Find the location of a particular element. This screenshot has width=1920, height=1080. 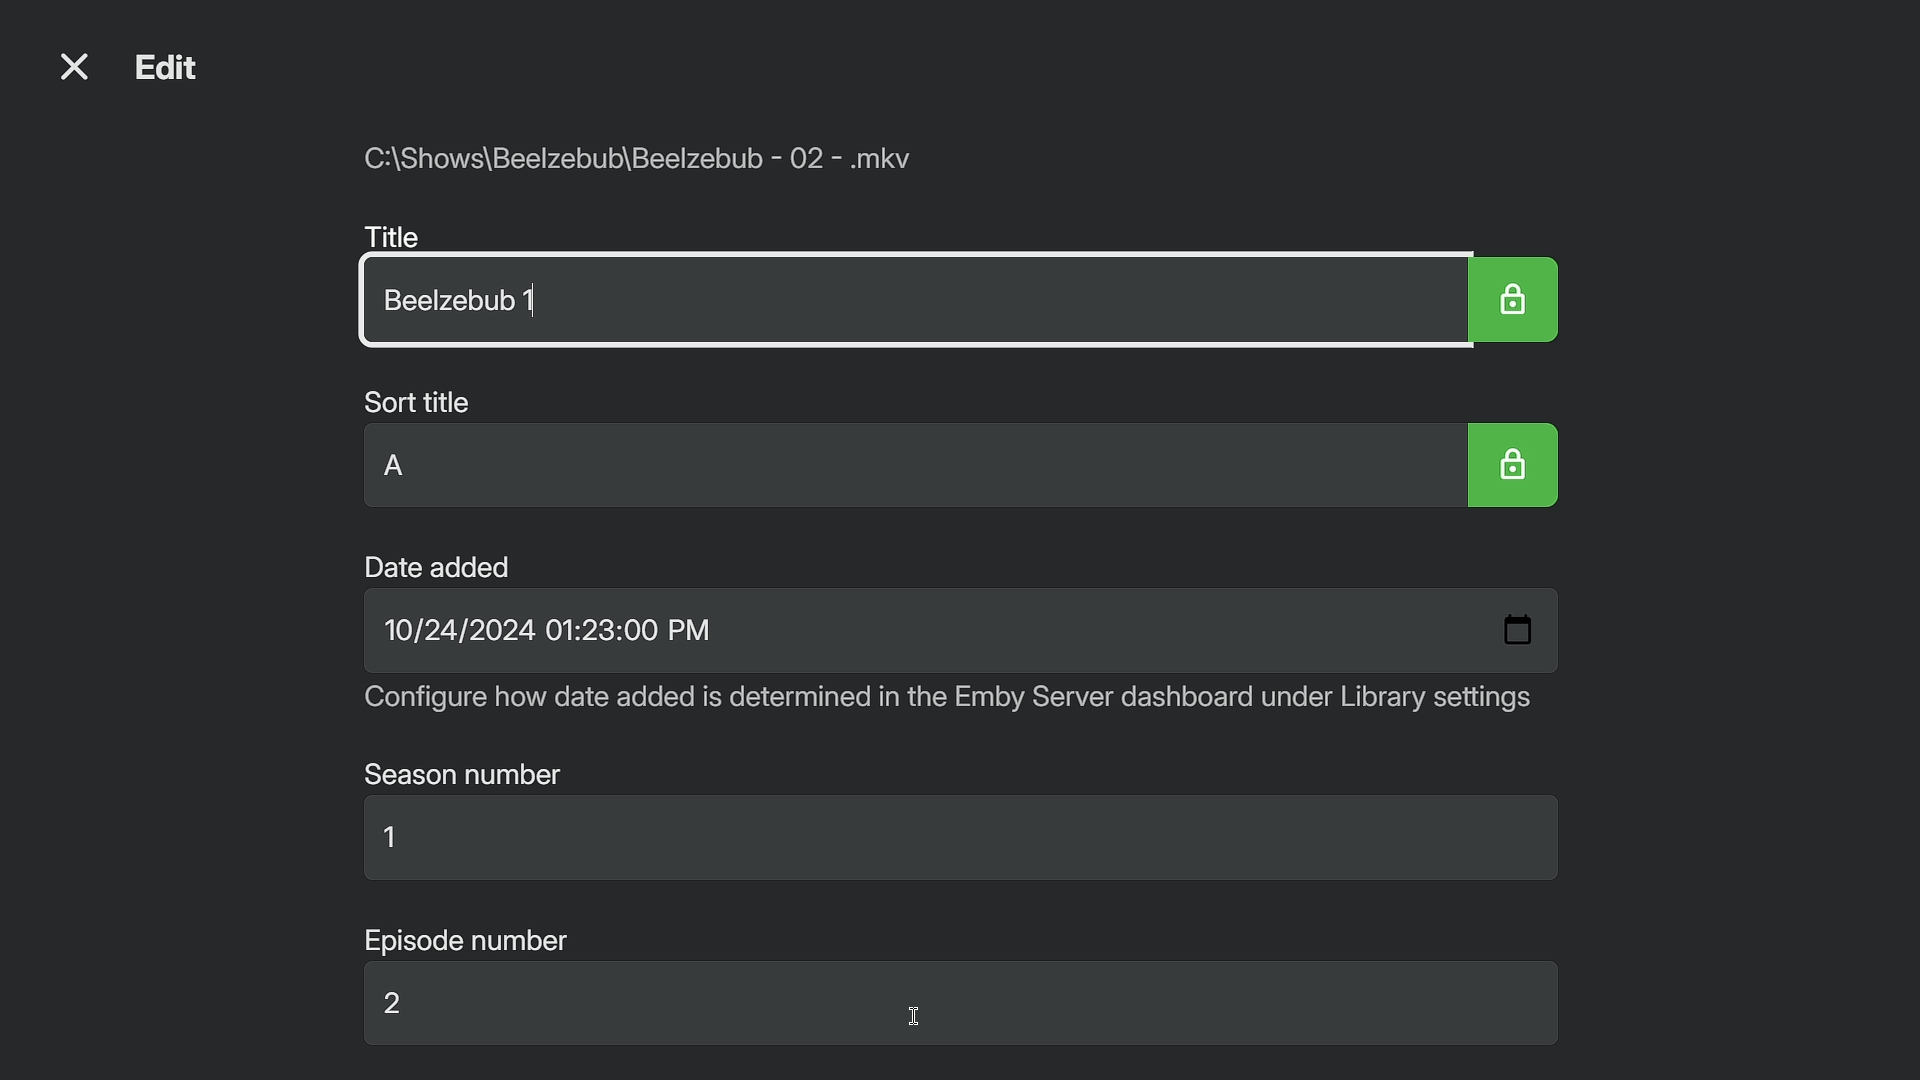

Edit is located at coordinates (176, 71).